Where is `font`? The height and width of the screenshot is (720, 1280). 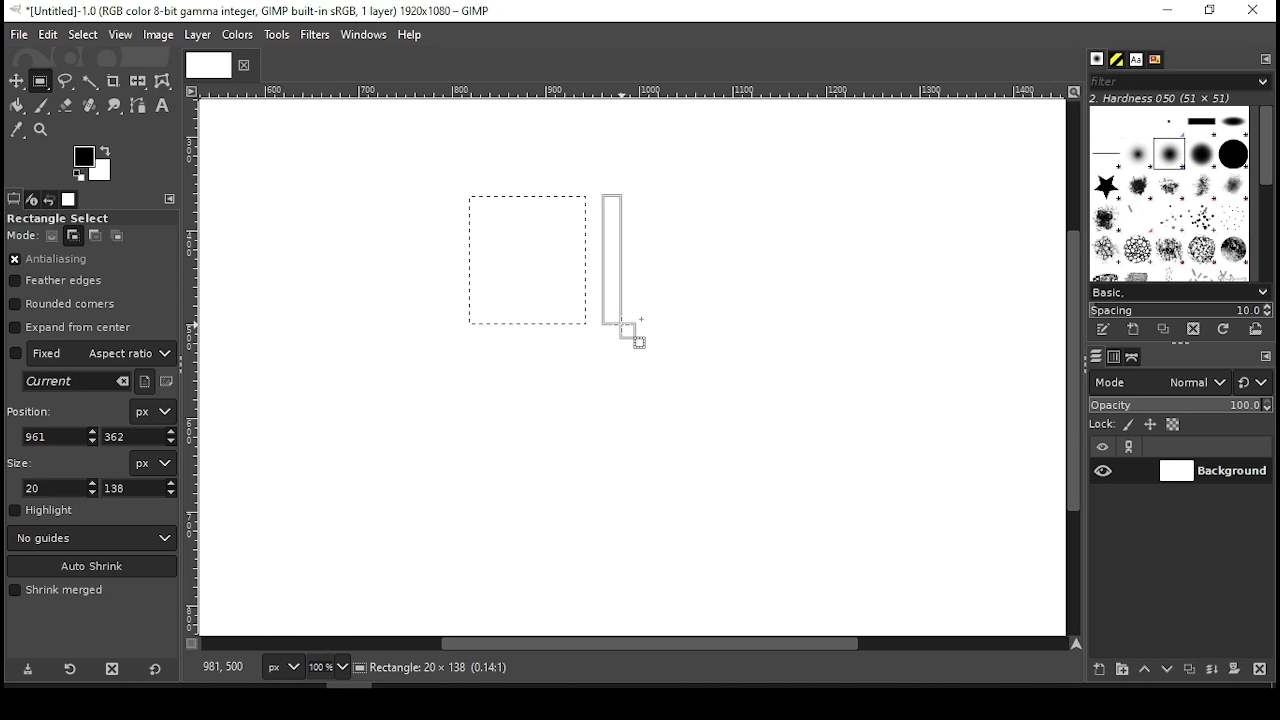
font is located at coordinates (1135, 60).